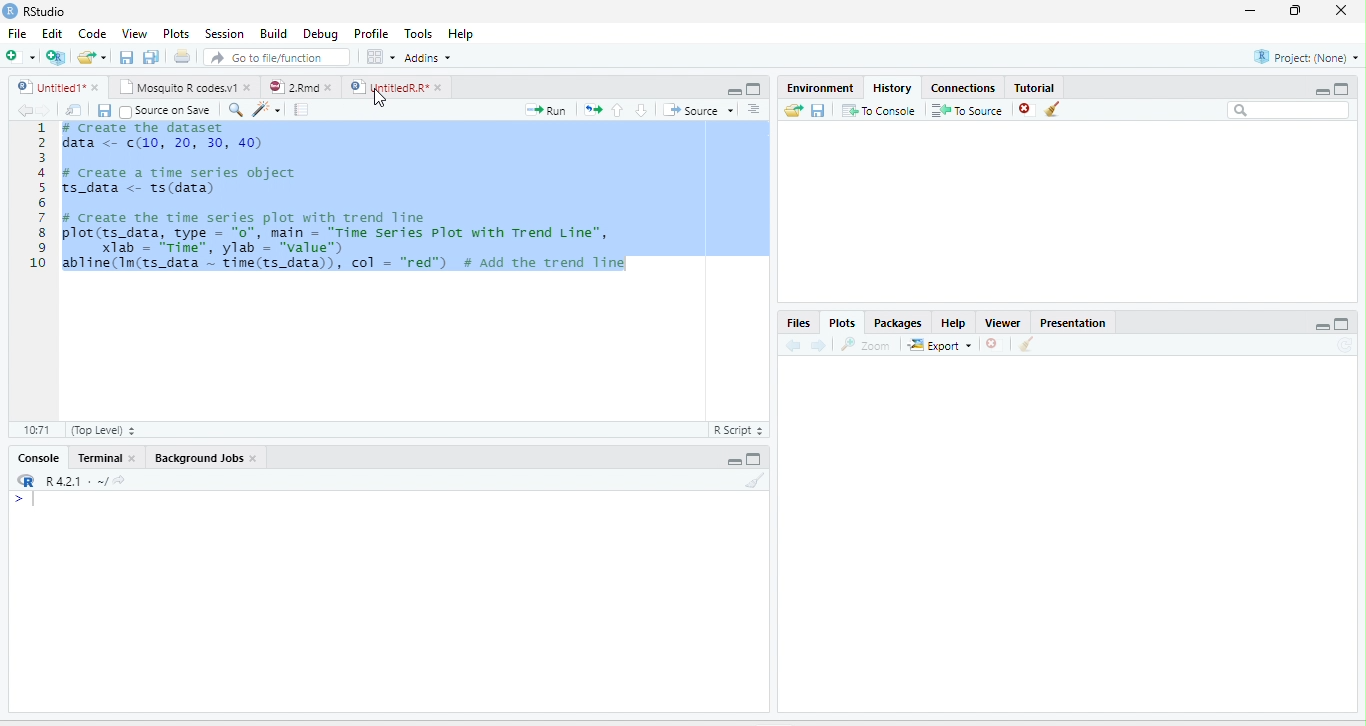 This screenshot has width=1366, height=726. What do you see at coordinates (1026, 109) in the screenshot?
I see `Remove the selected history entries` at bounding box center [1026, 109].